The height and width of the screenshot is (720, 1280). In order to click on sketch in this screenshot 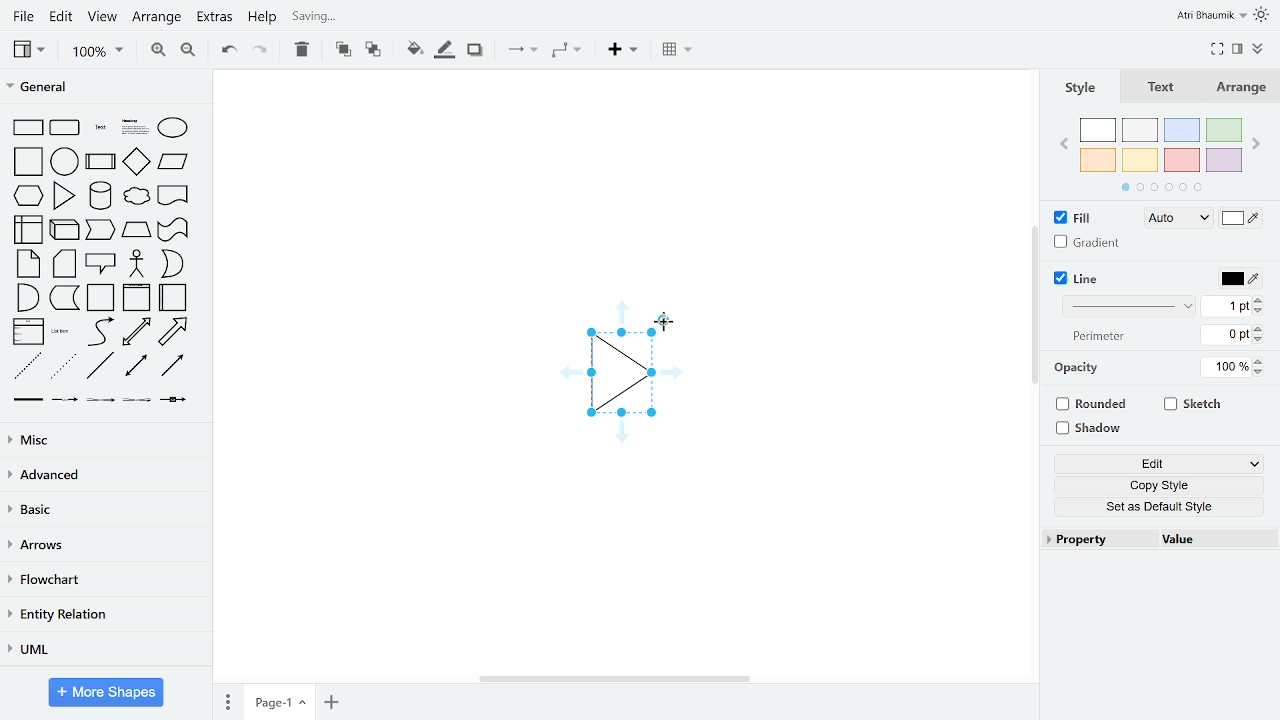, I will do `click(1194, 406)`.